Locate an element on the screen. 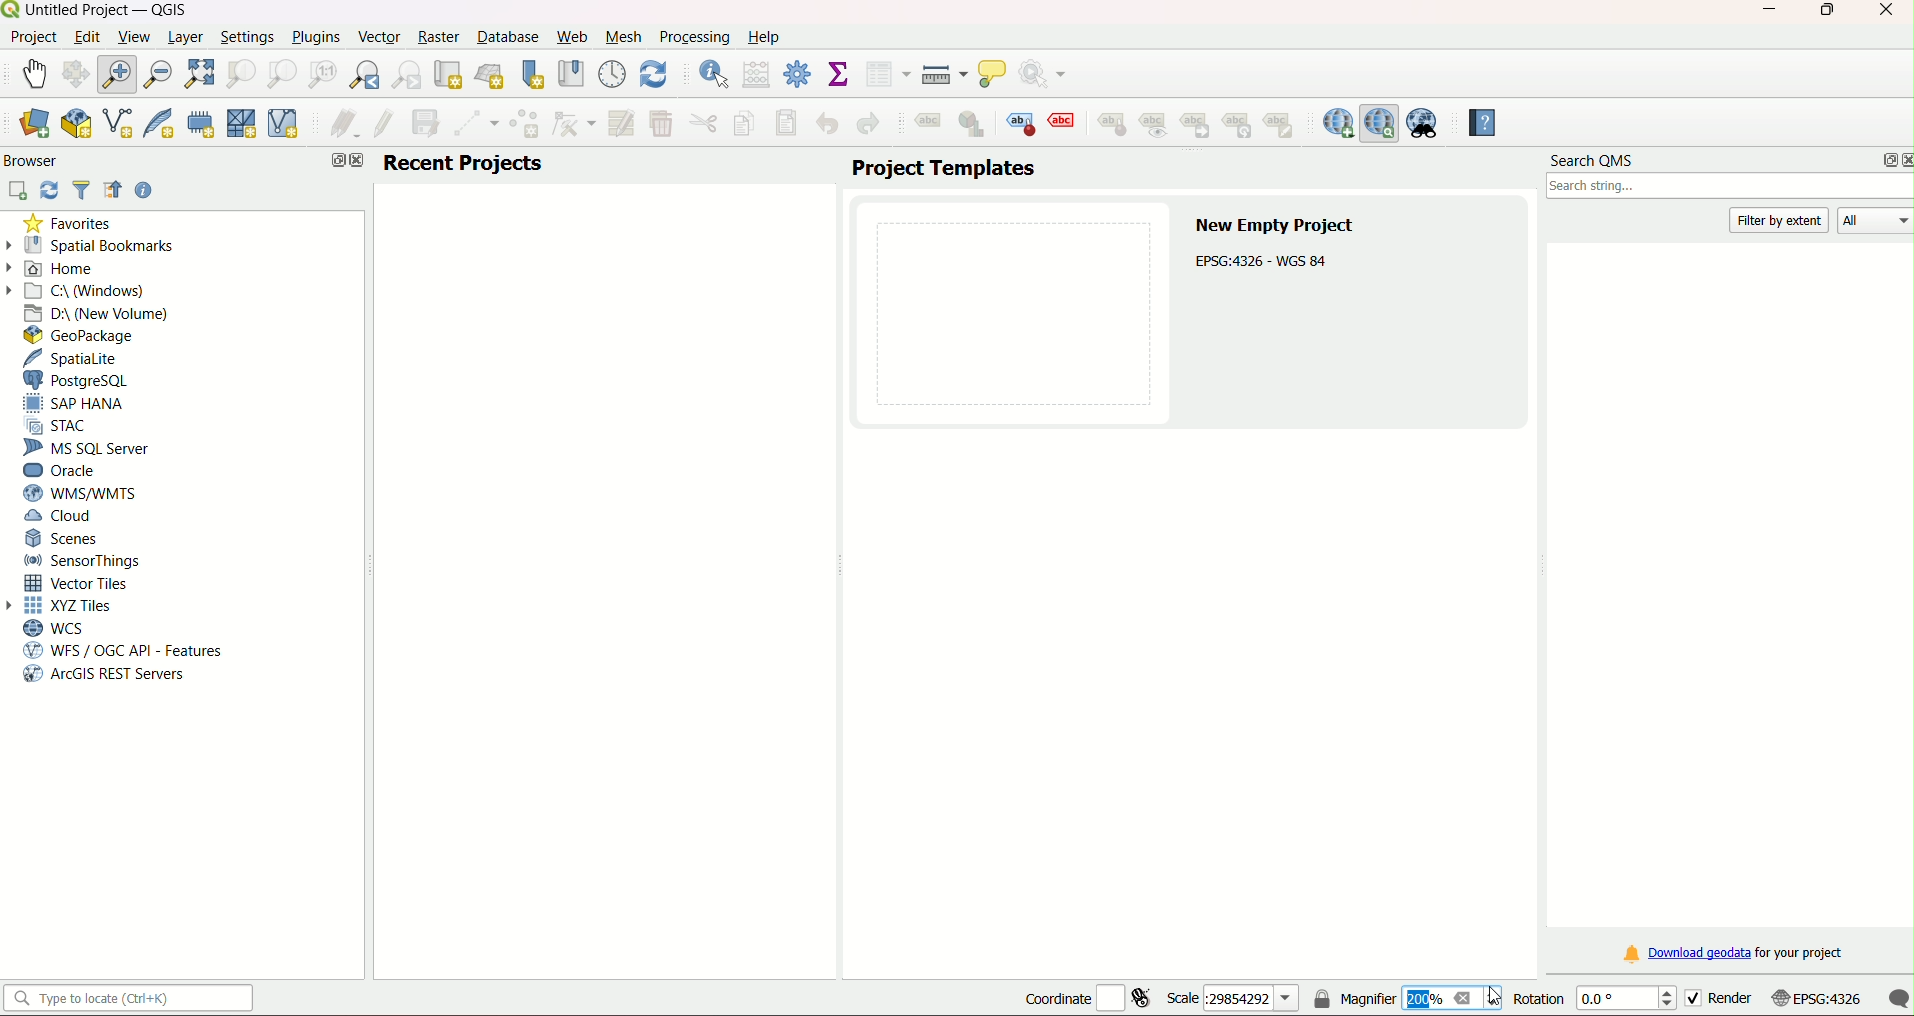 The height and width of the screenshot is (1016, 1914). Project is located at coordinates (33, 38).